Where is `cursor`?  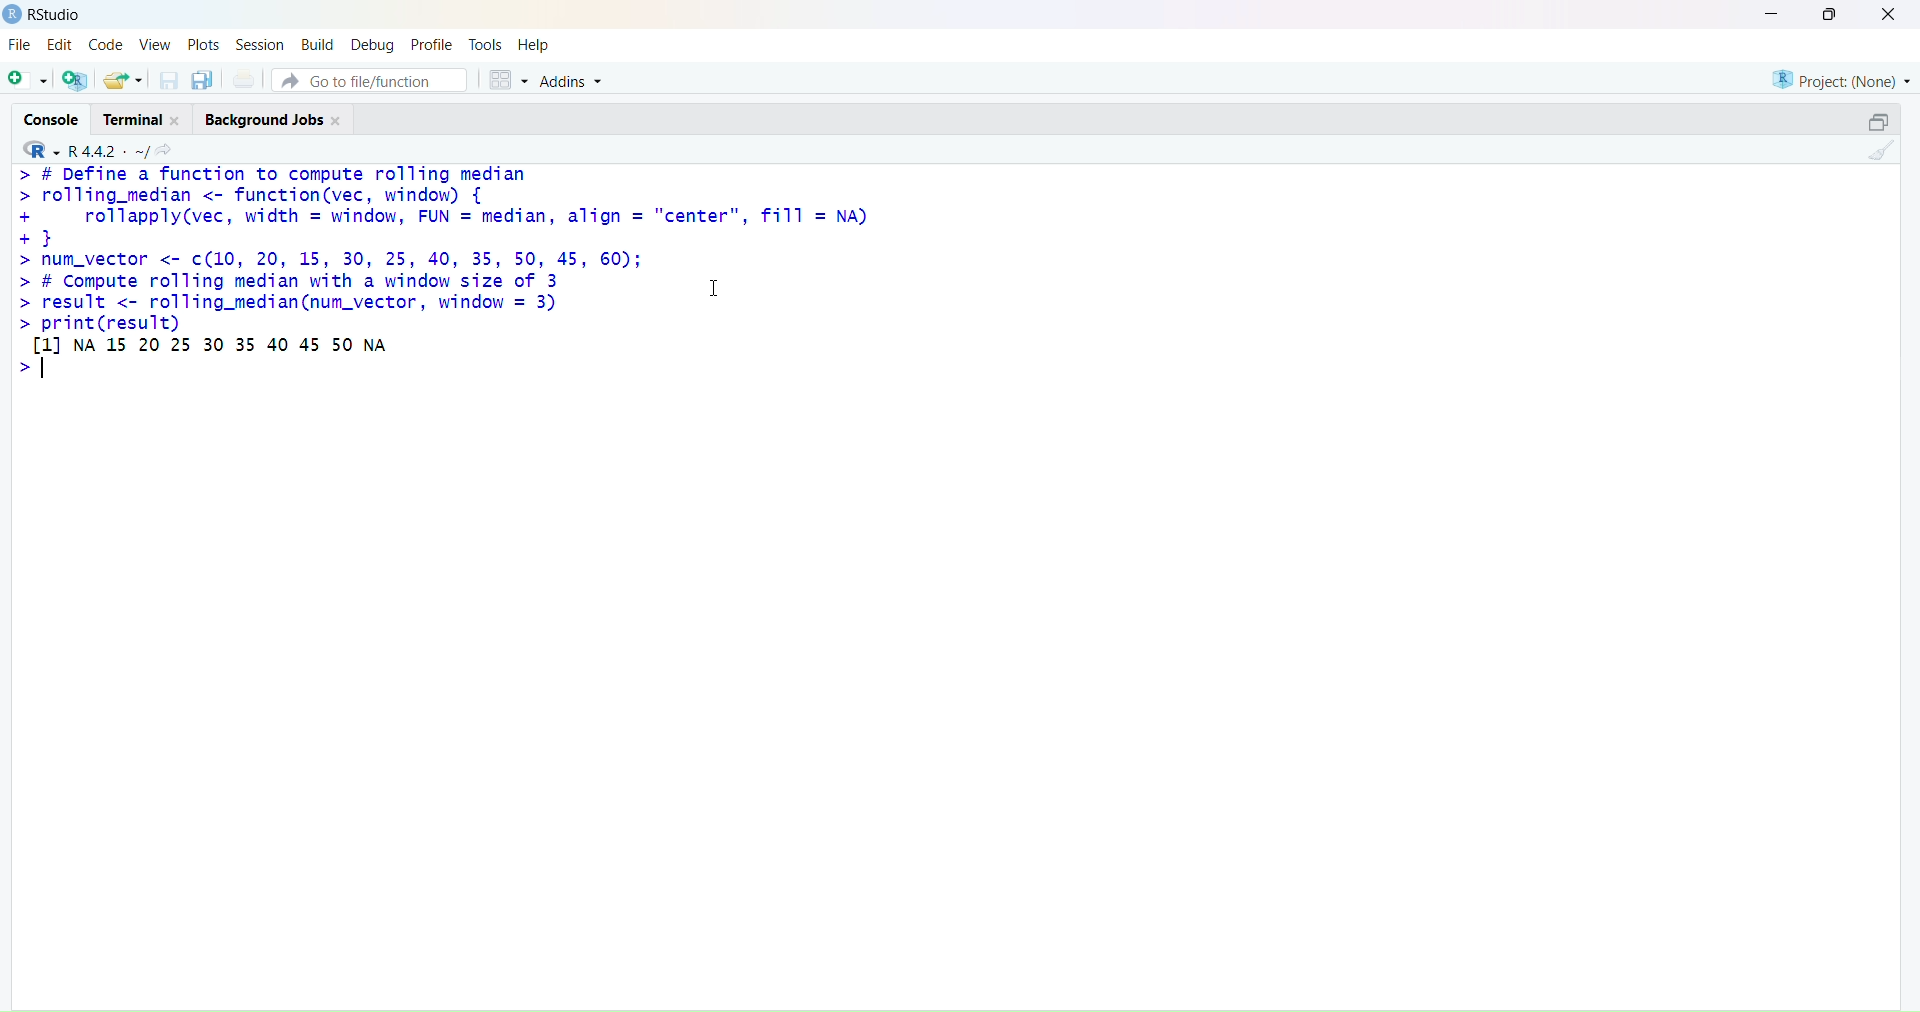
cursor is located at coordinates (716, 287).